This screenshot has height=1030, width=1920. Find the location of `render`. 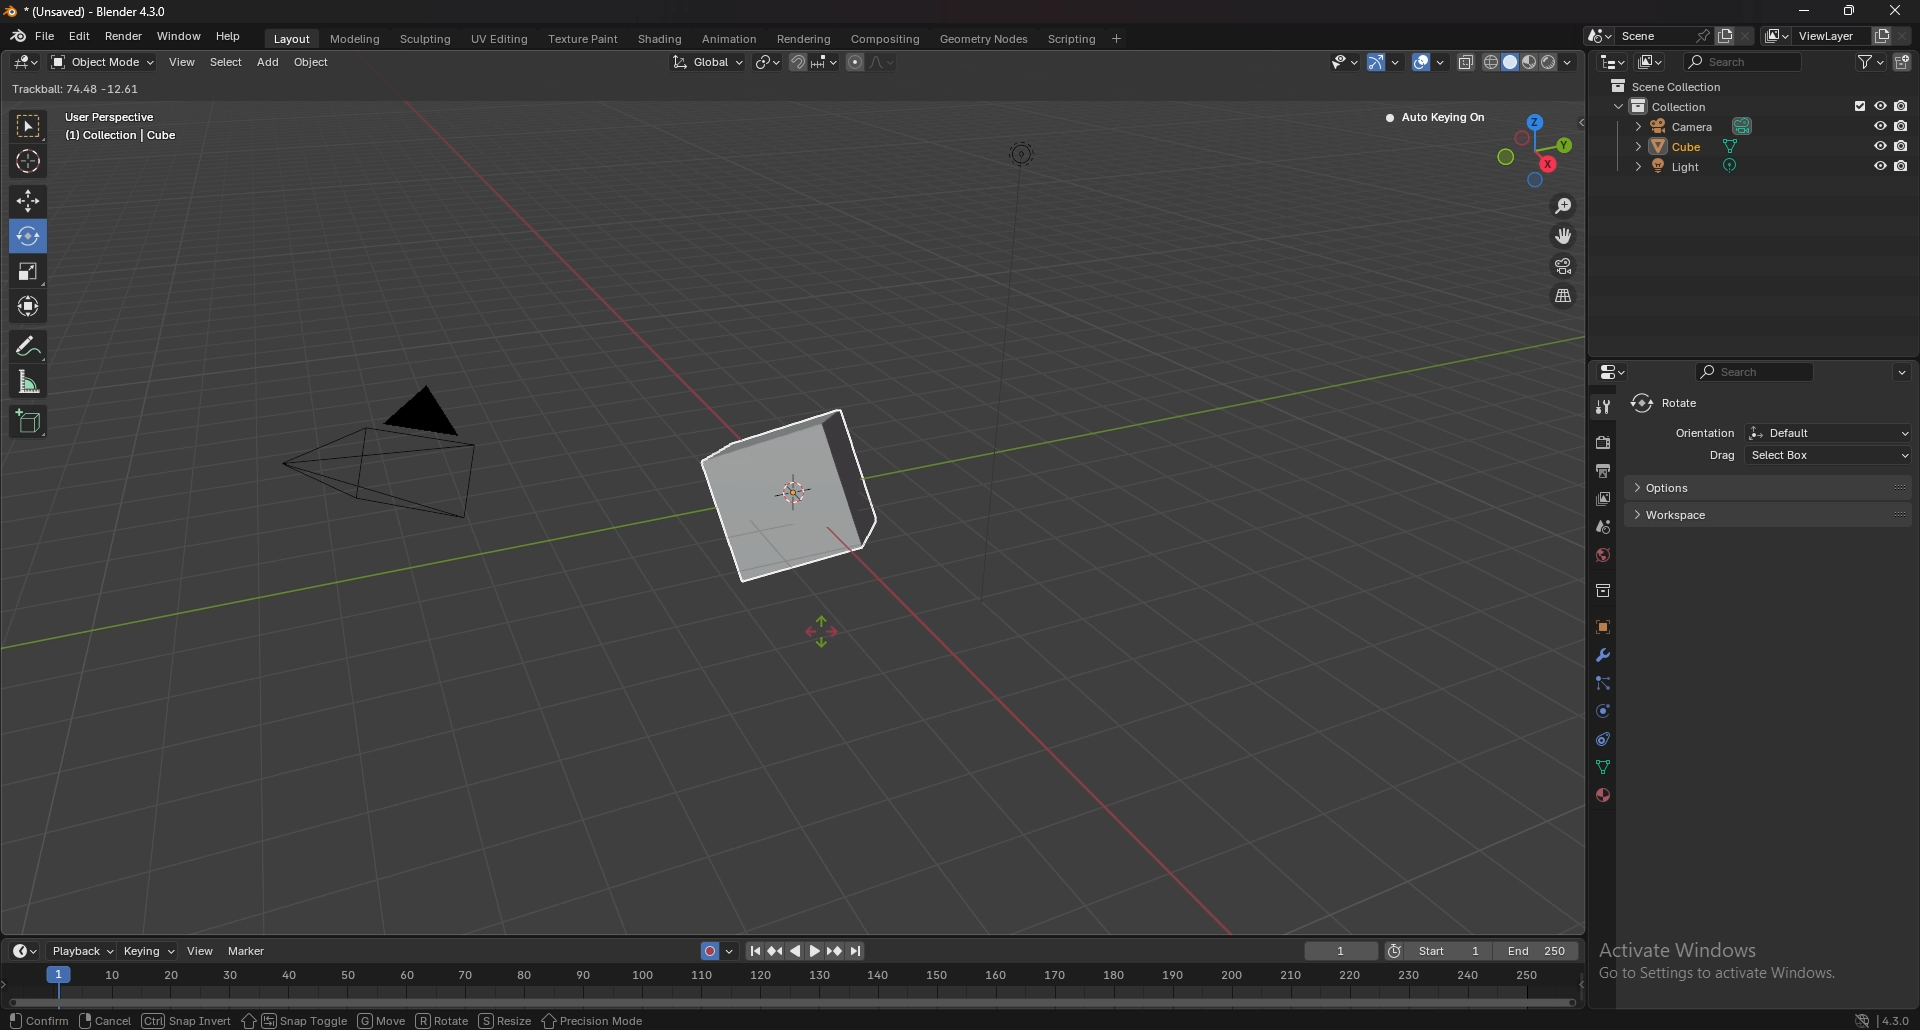

render is located at coordinates (1604, 442).